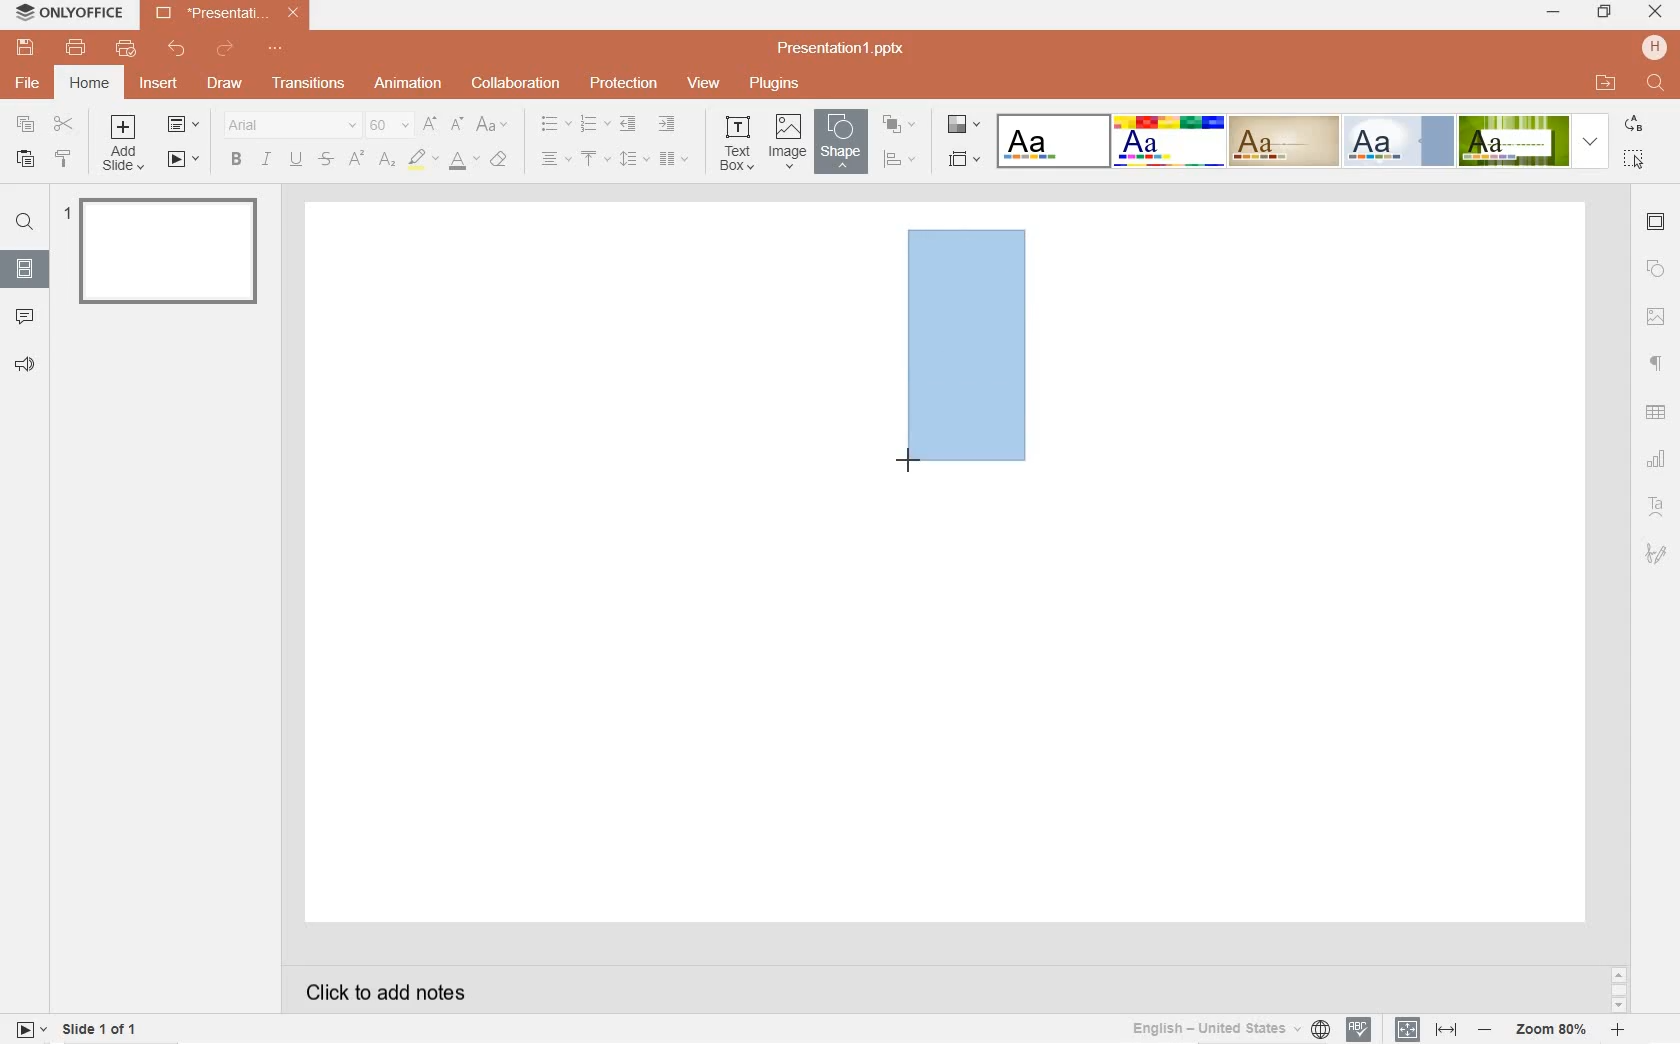 This screenshot has width=1680, height=1044. I want to click on scrollbar, so click(1617, 989).